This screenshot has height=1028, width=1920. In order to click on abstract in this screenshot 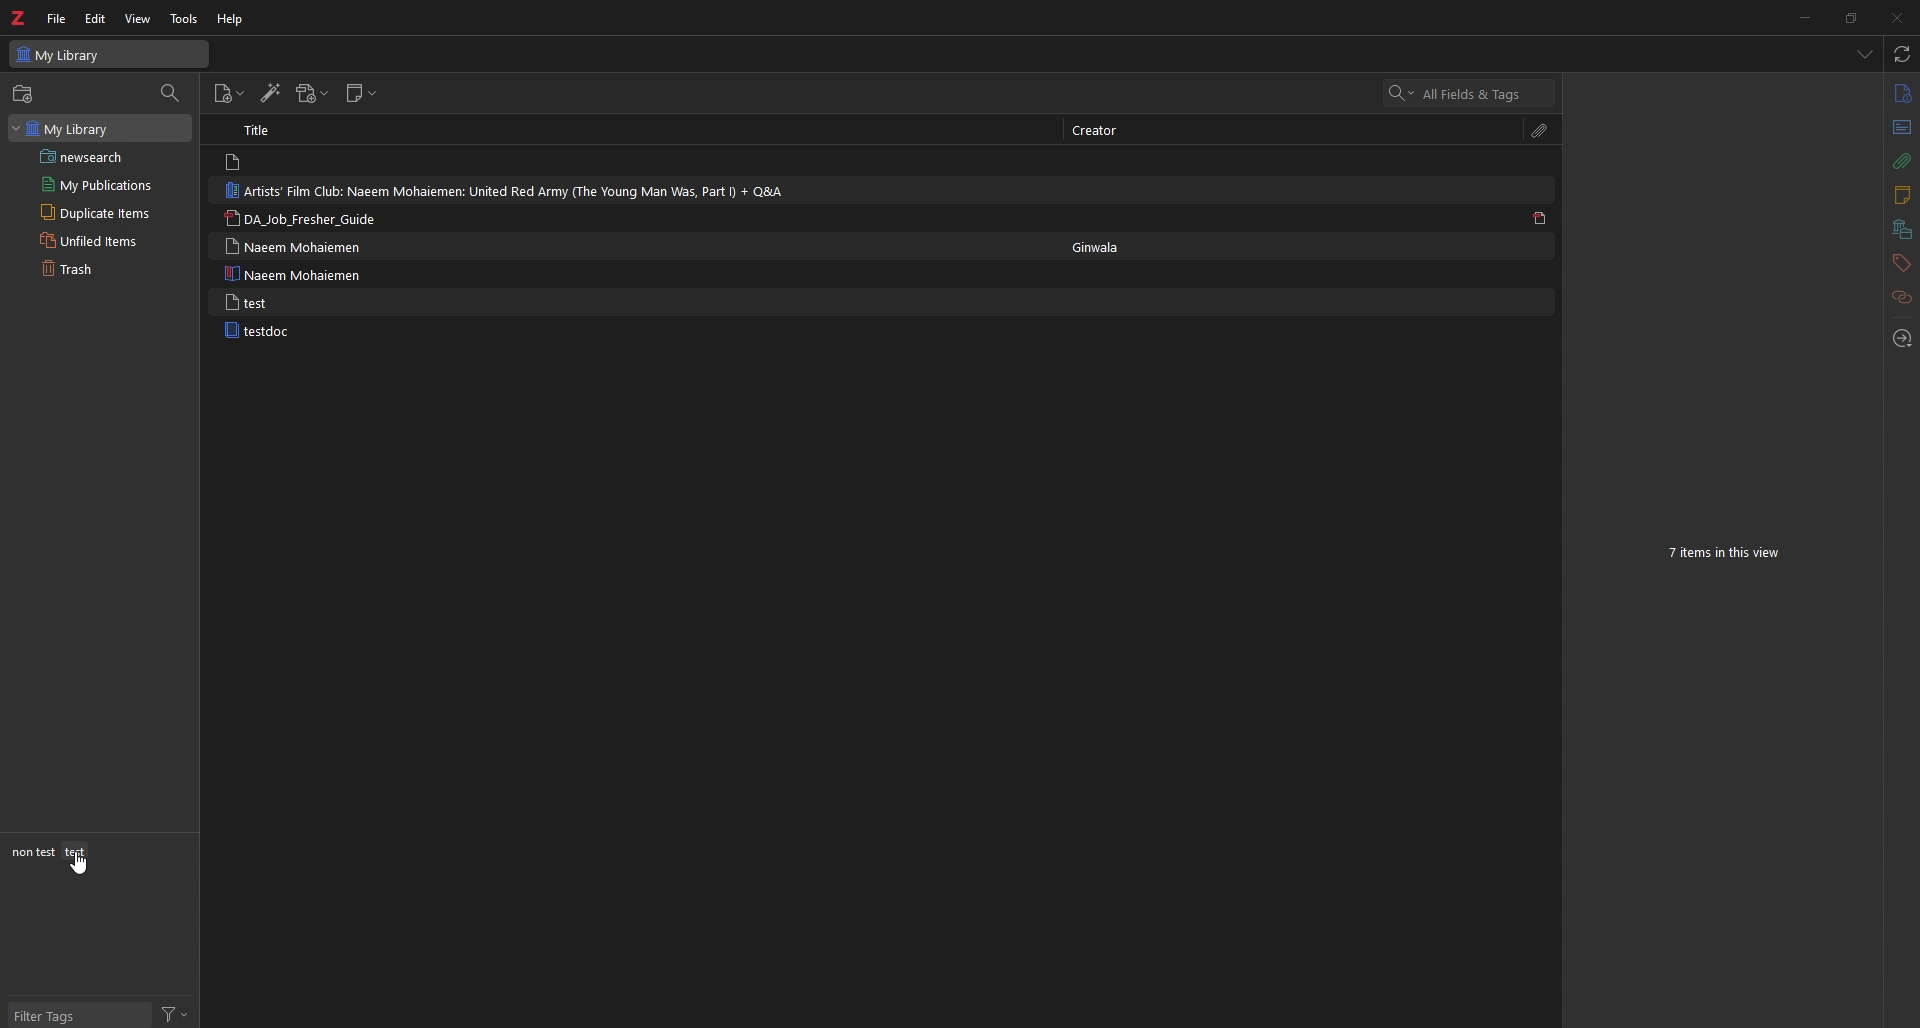, I will do `click(1903, 127)`.